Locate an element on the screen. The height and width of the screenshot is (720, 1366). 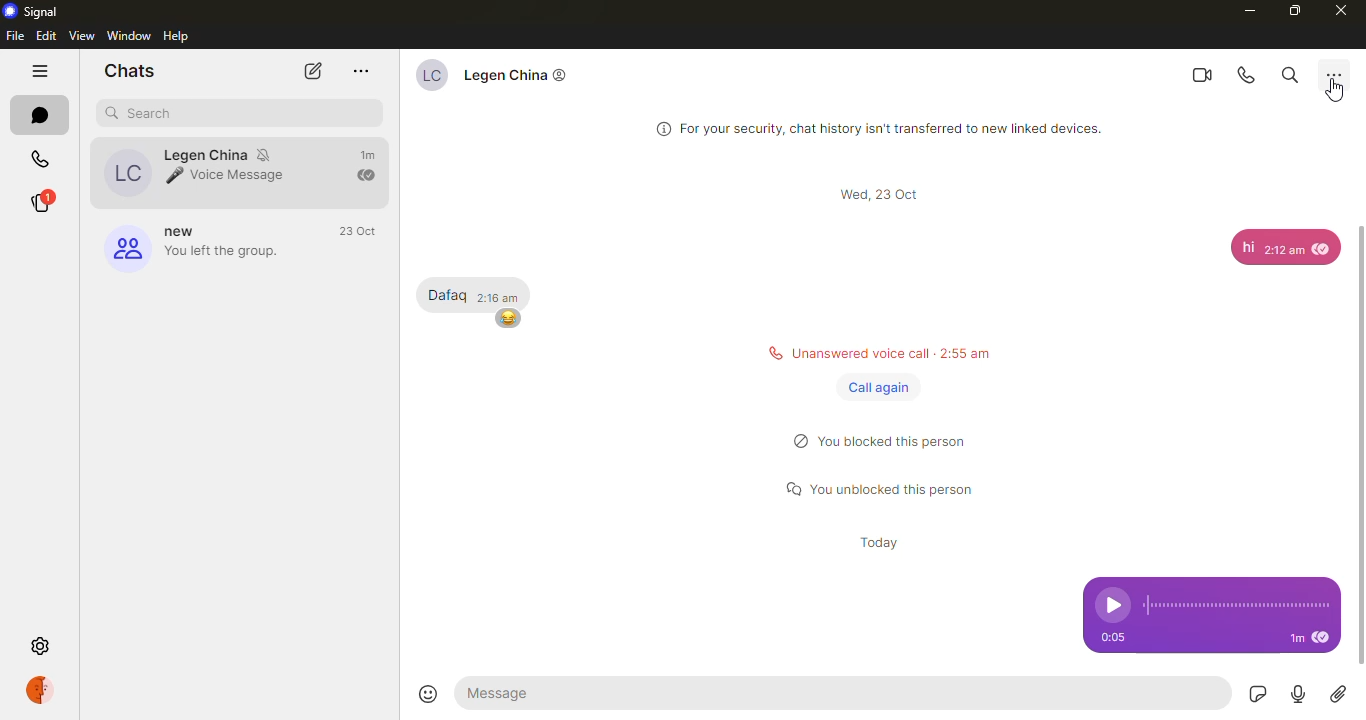
time is located at coordinates (358, 231).